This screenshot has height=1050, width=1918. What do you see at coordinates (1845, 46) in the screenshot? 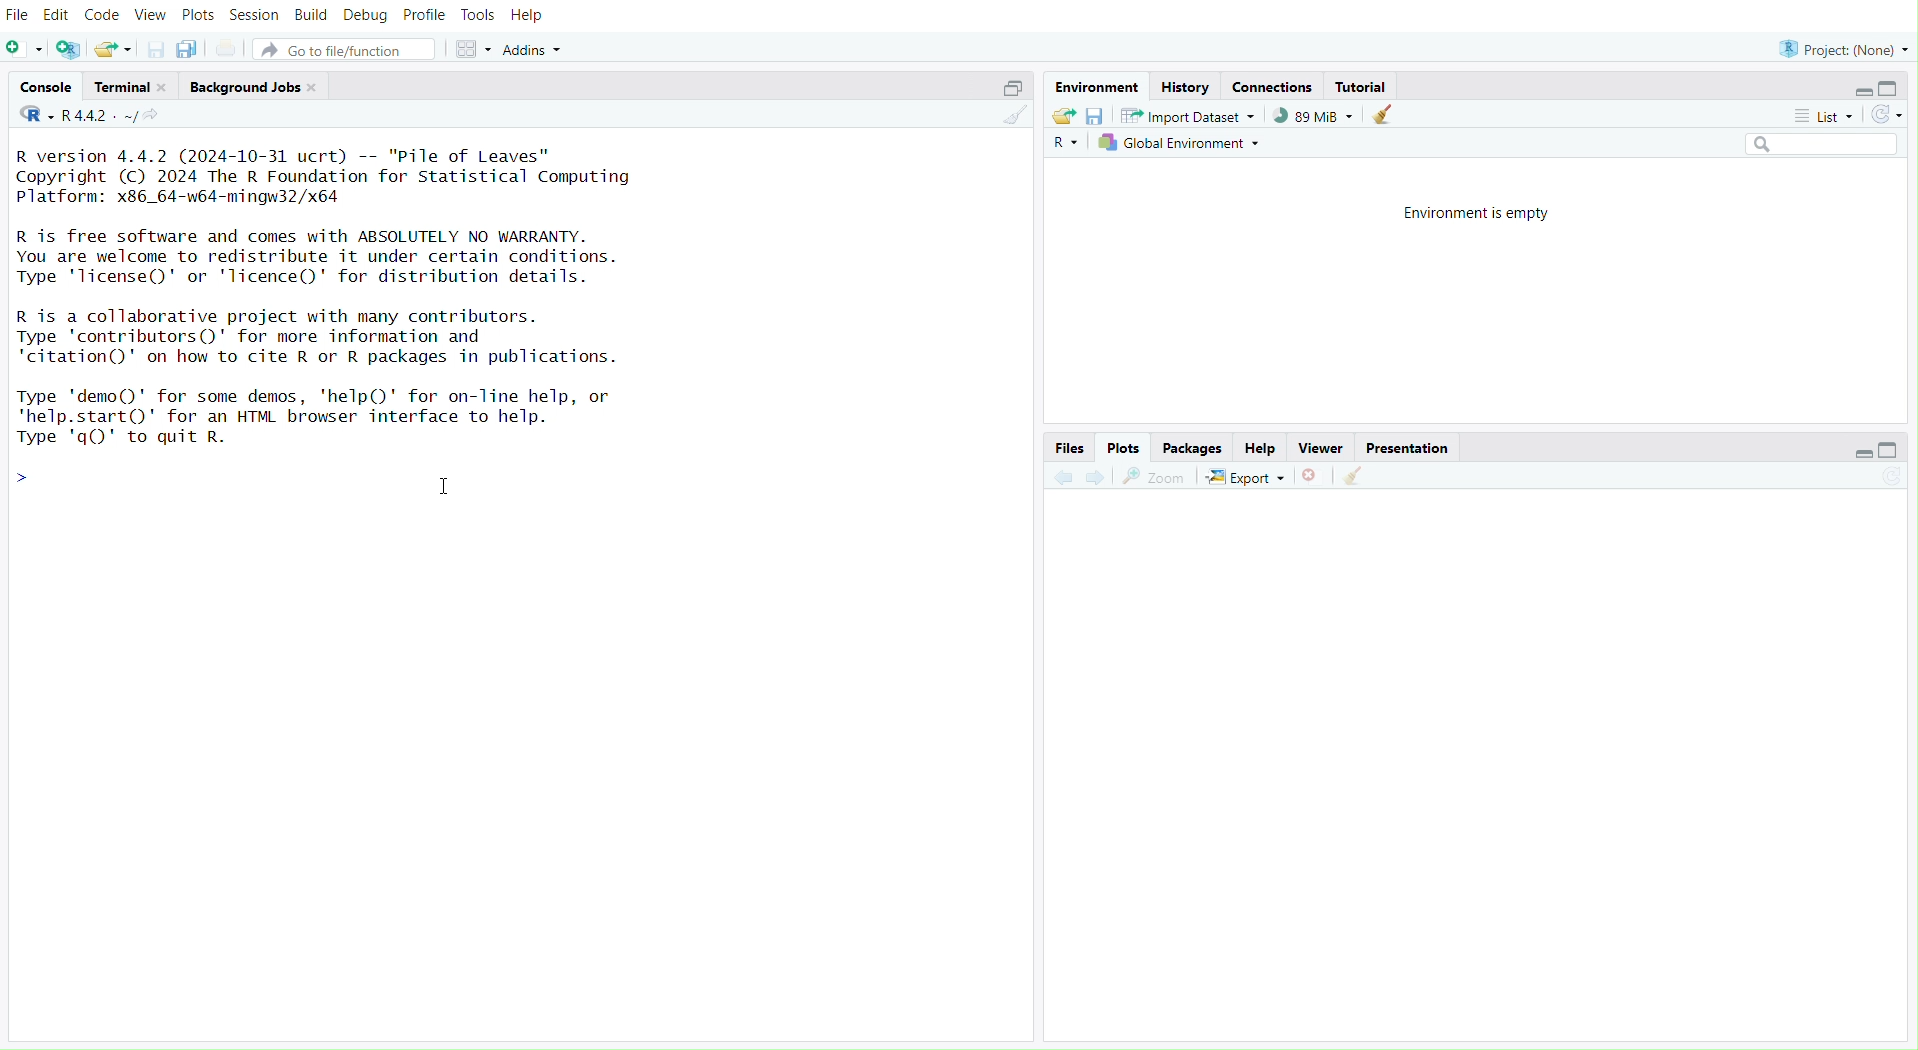
I see `Progress (None)` at bounding box center [1845, 46].